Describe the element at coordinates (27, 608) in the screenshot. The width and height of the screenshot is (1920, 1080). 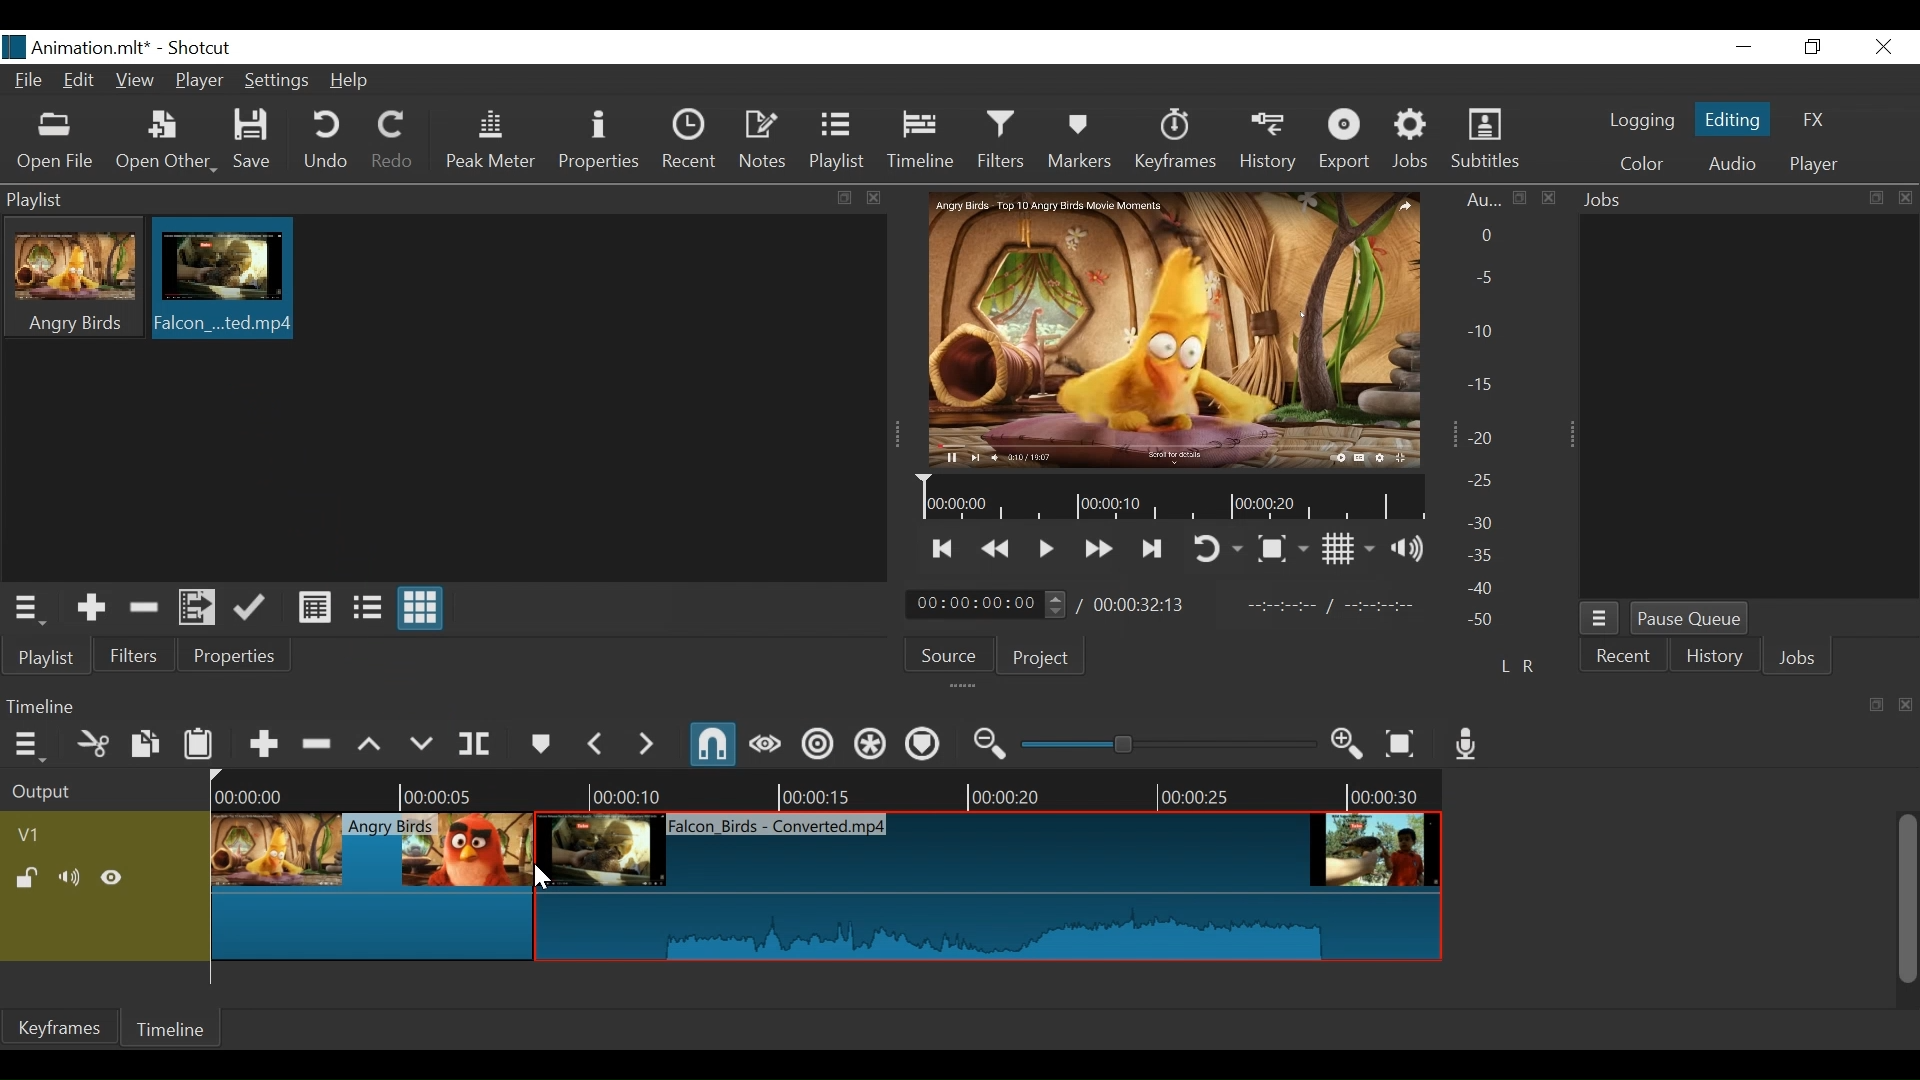
I see `Playlist Menu` at that location.